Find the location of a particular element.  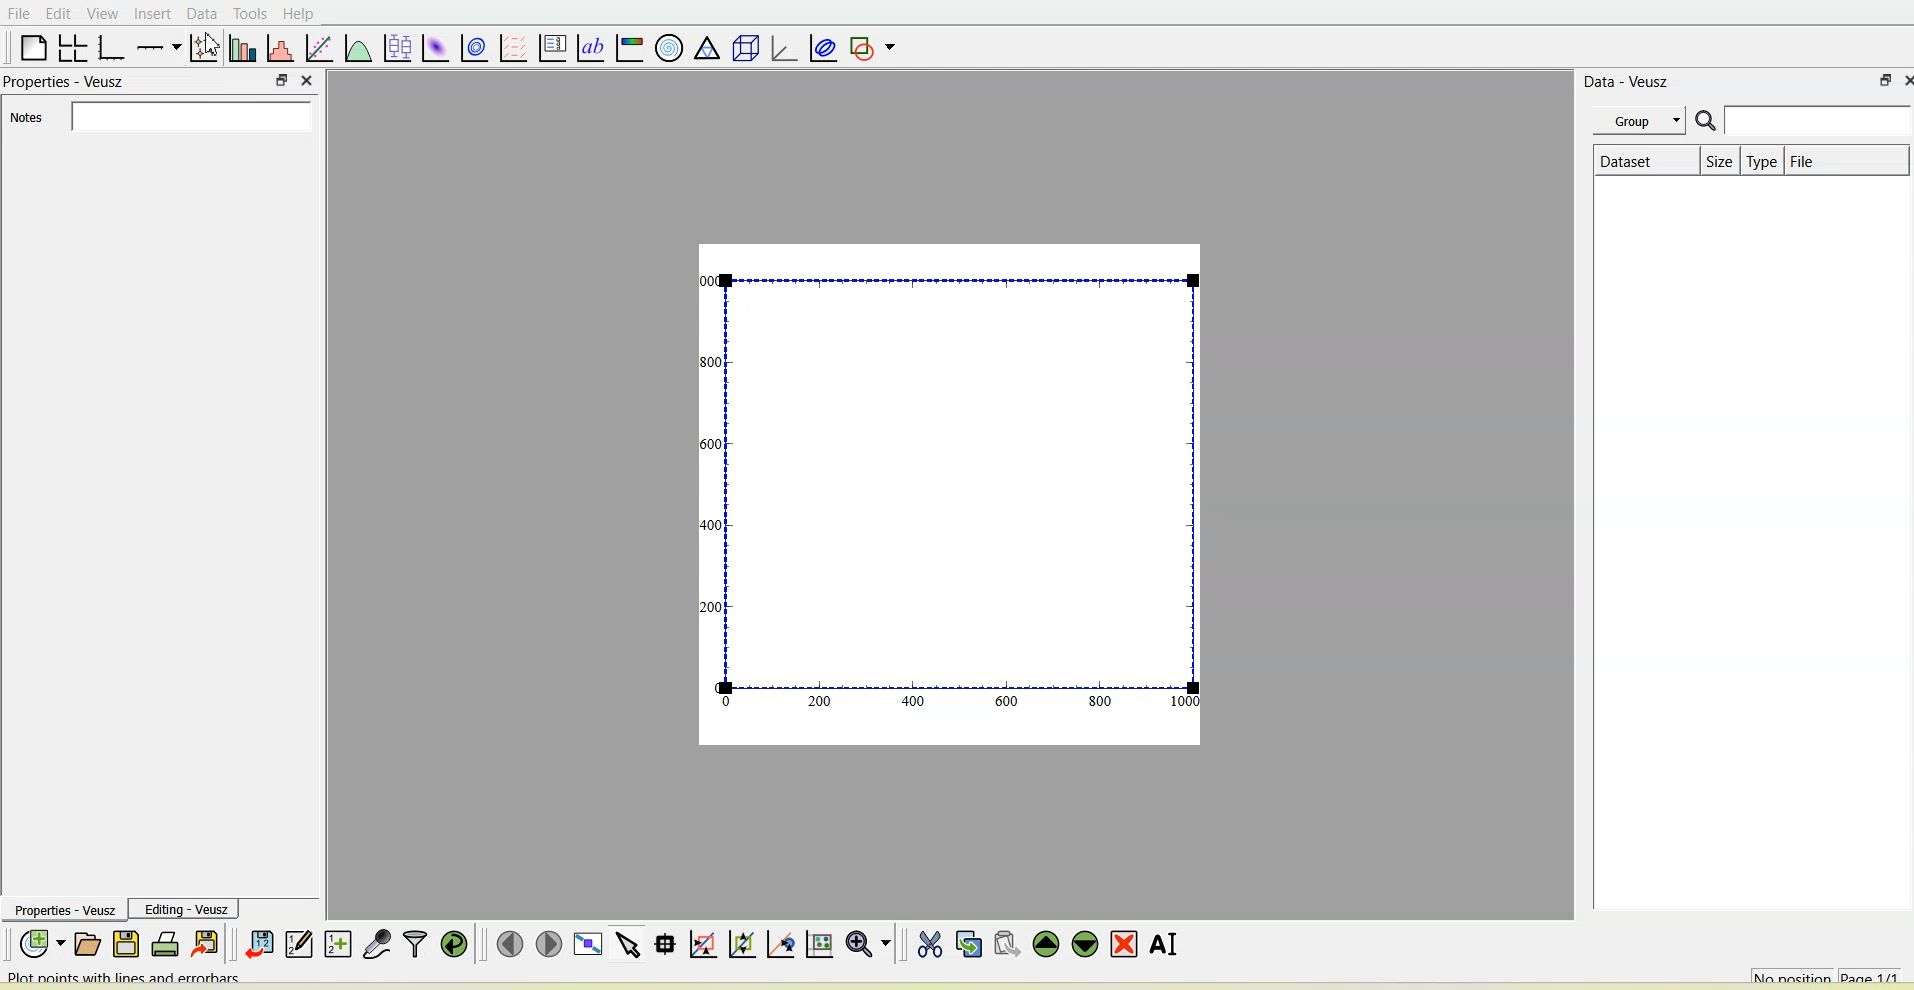

Plot points with lines and errorbars is located at coordinates (132, 978).